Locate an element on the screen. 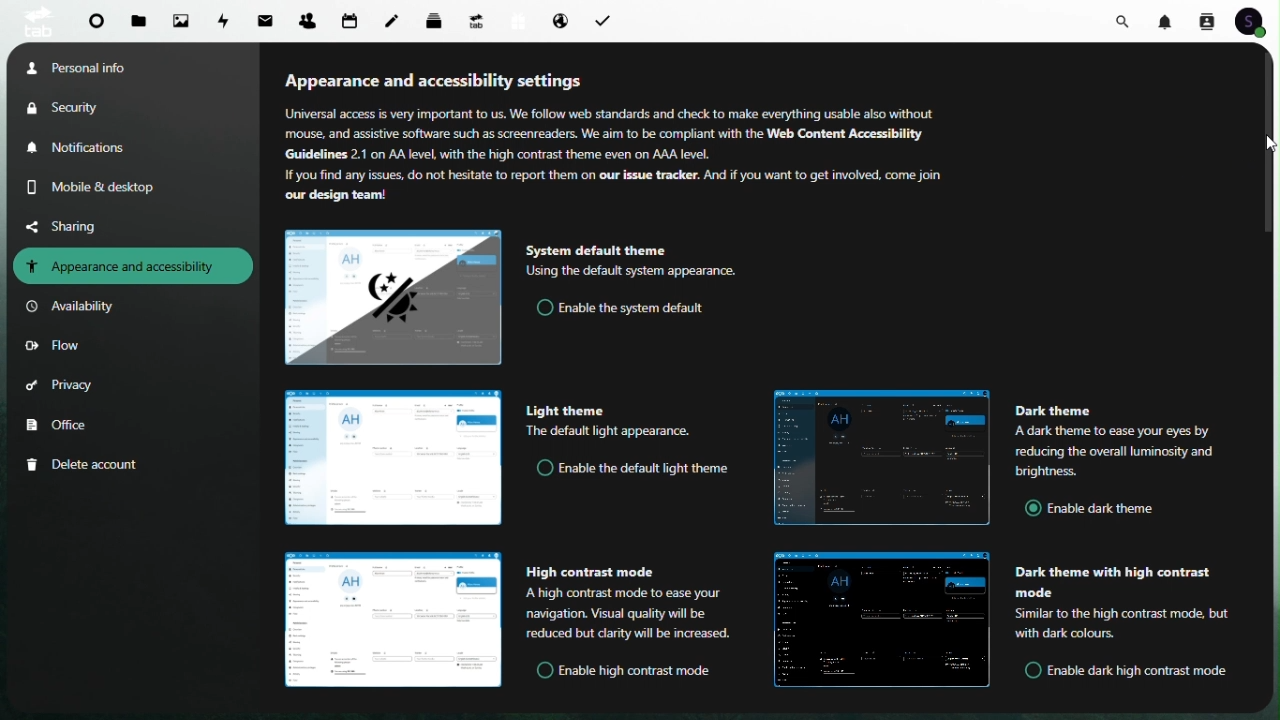 The height and width of the screenshot is (720, 1280). dashboard is located at coordinates (93, 25).